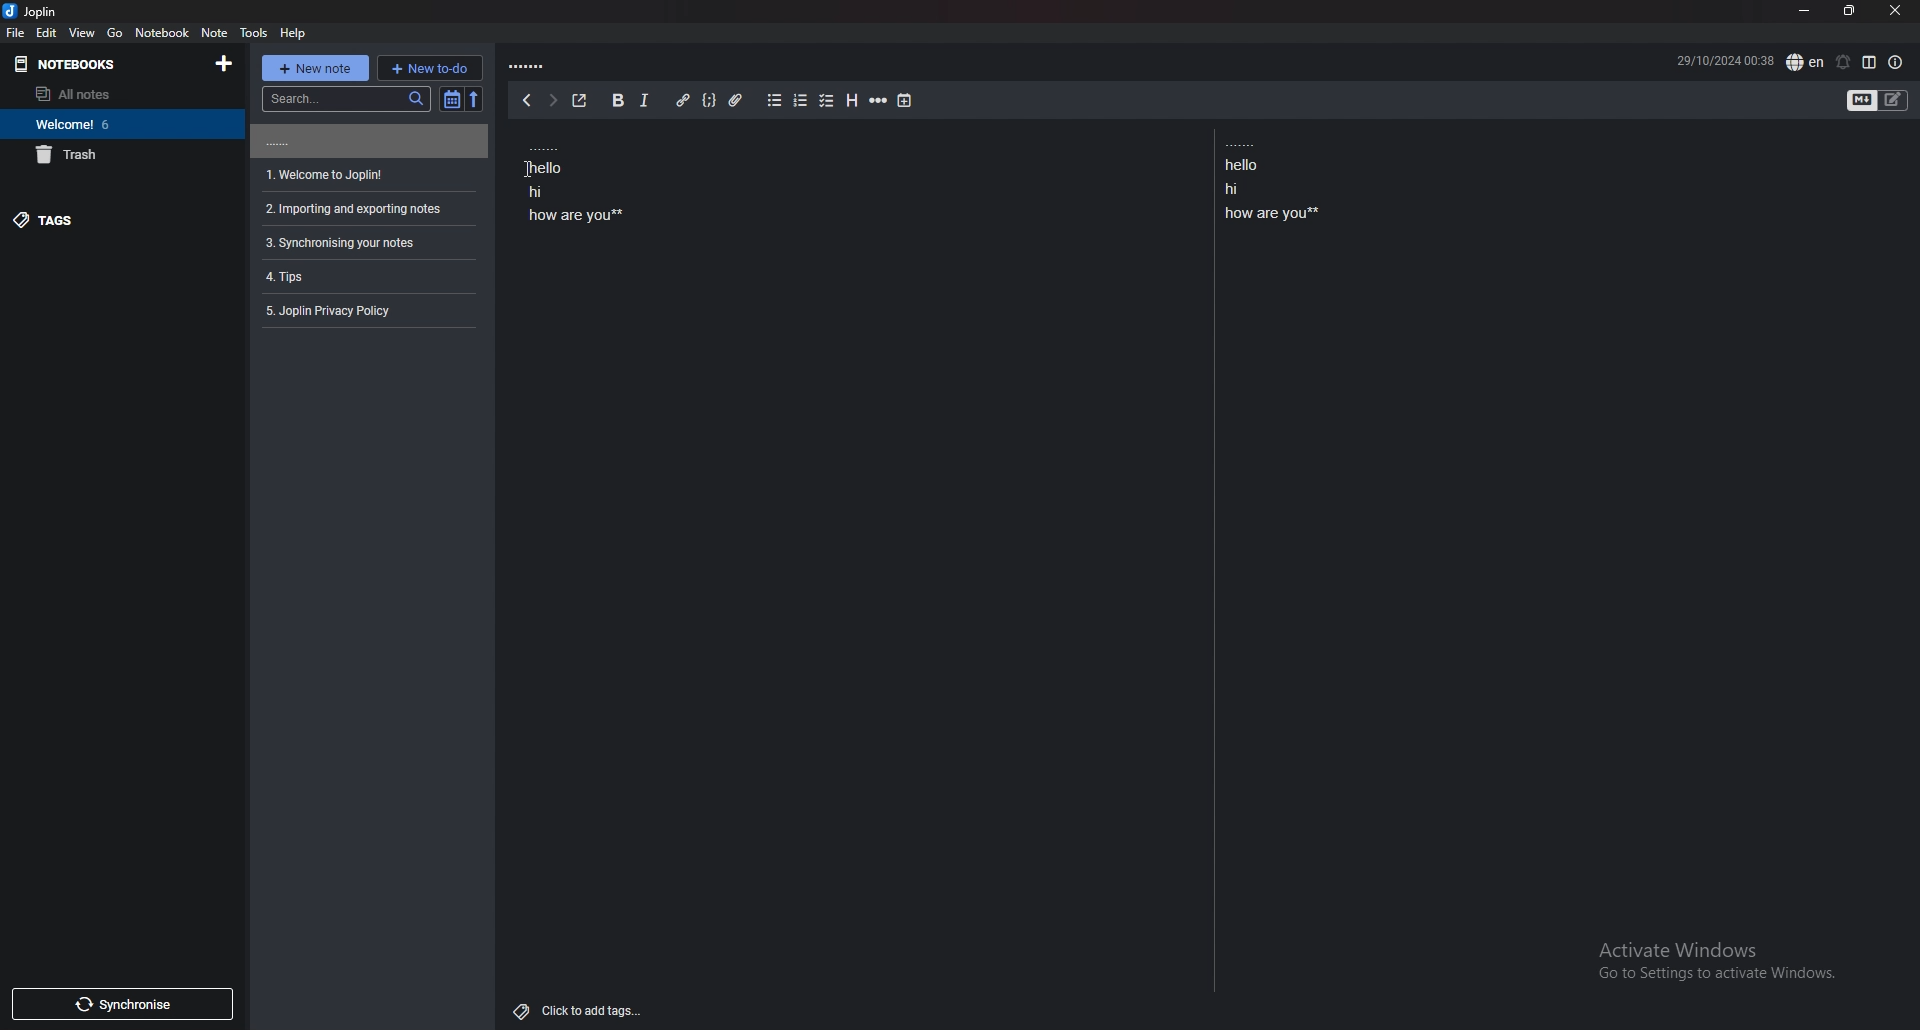 The height and width of the screenshot is (1030, 1920). Describe the element at coordinates (581, 101) in the screenshot. I see `toggle external editing` at that location.